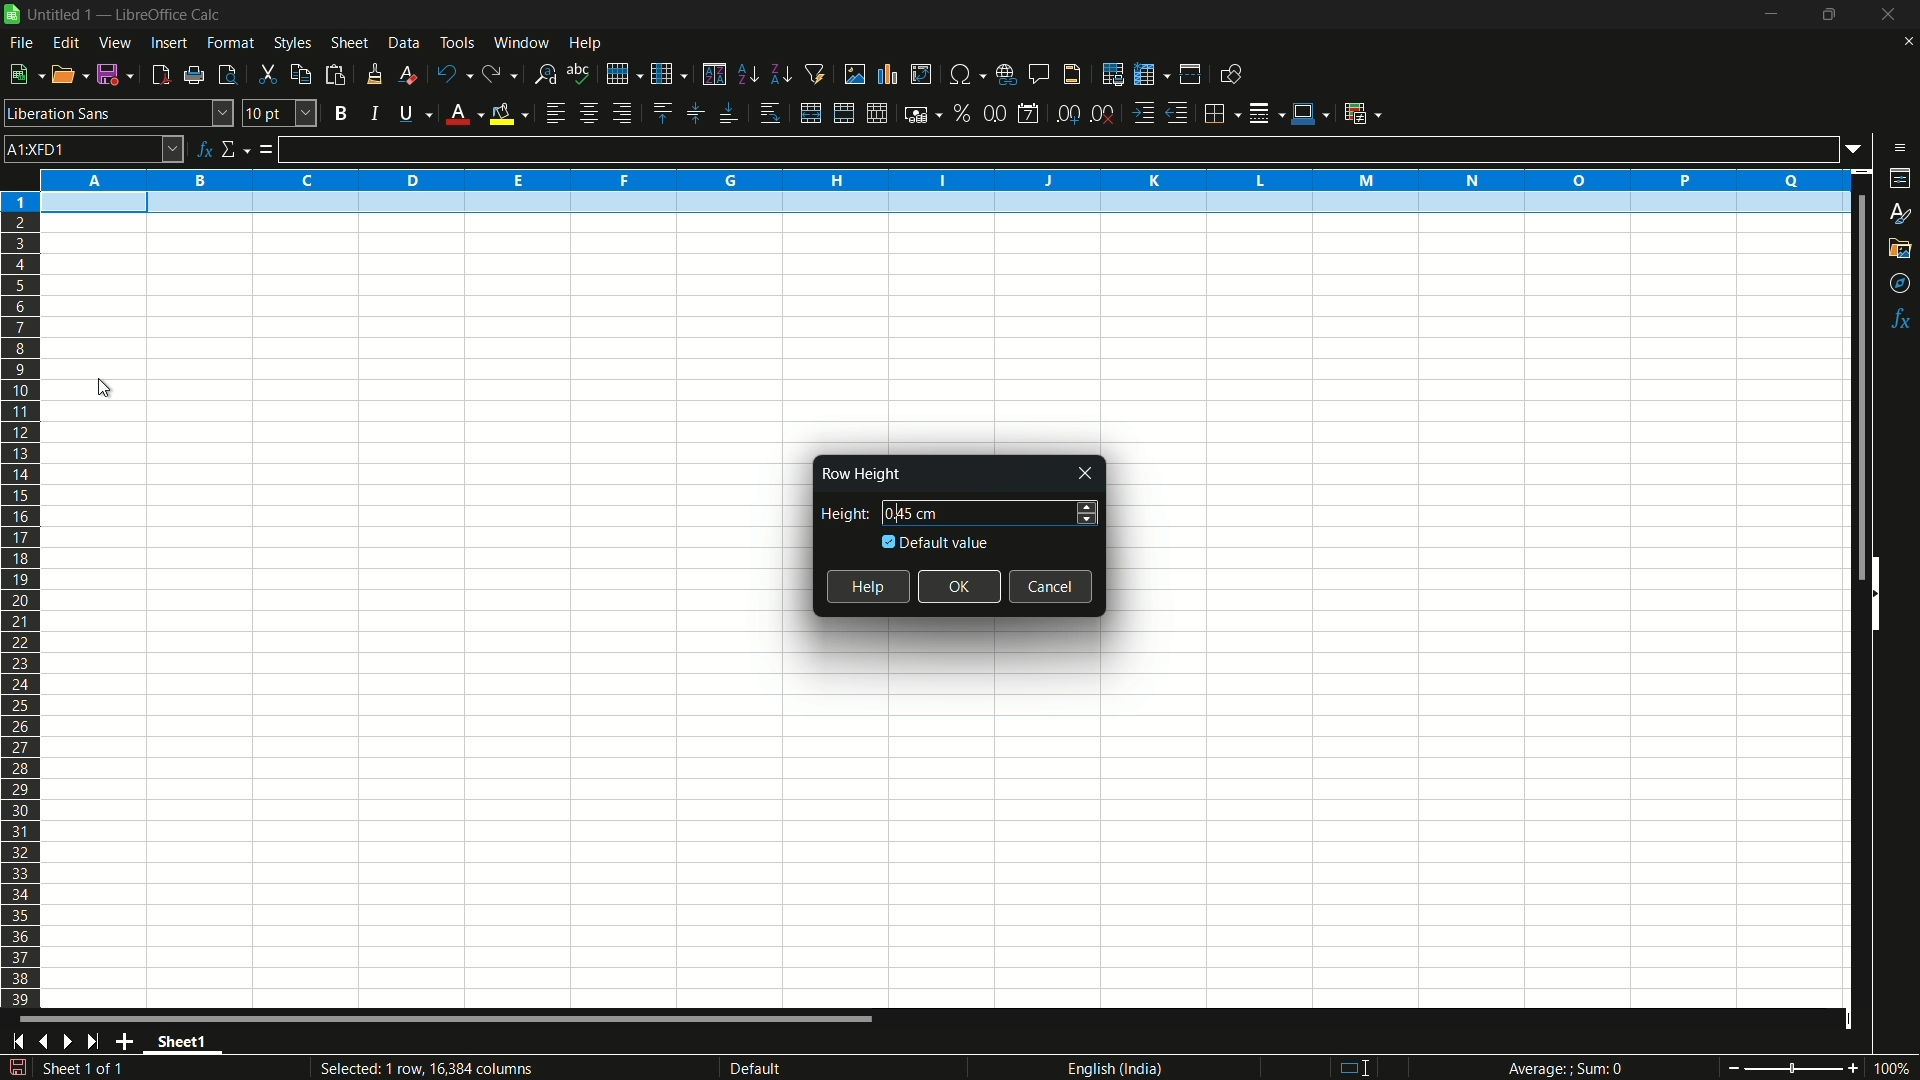  What do you see at coordinates (340, 112) in the screenshot?
I see `bold` at bounding box center [340, 112].